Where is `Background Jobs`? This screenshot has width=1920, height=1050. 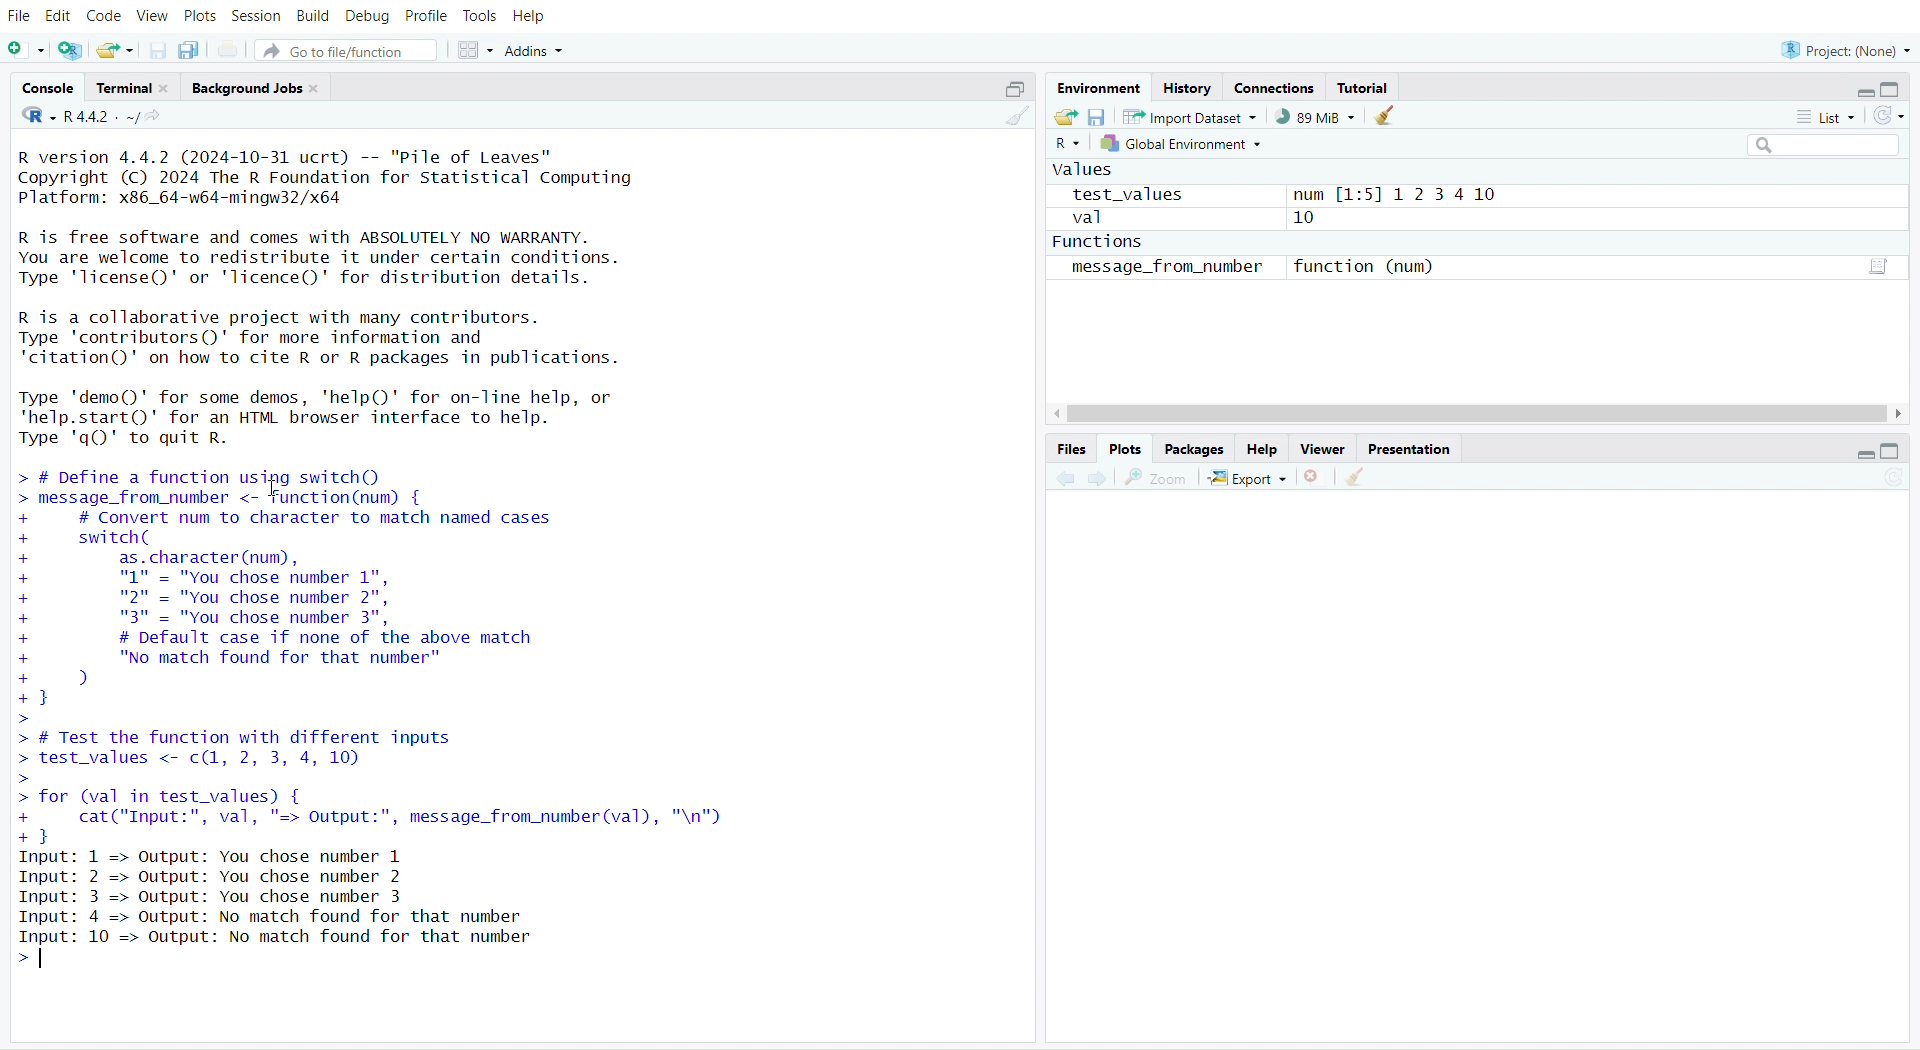 Background Jobs is located at coordinates (256, 84).